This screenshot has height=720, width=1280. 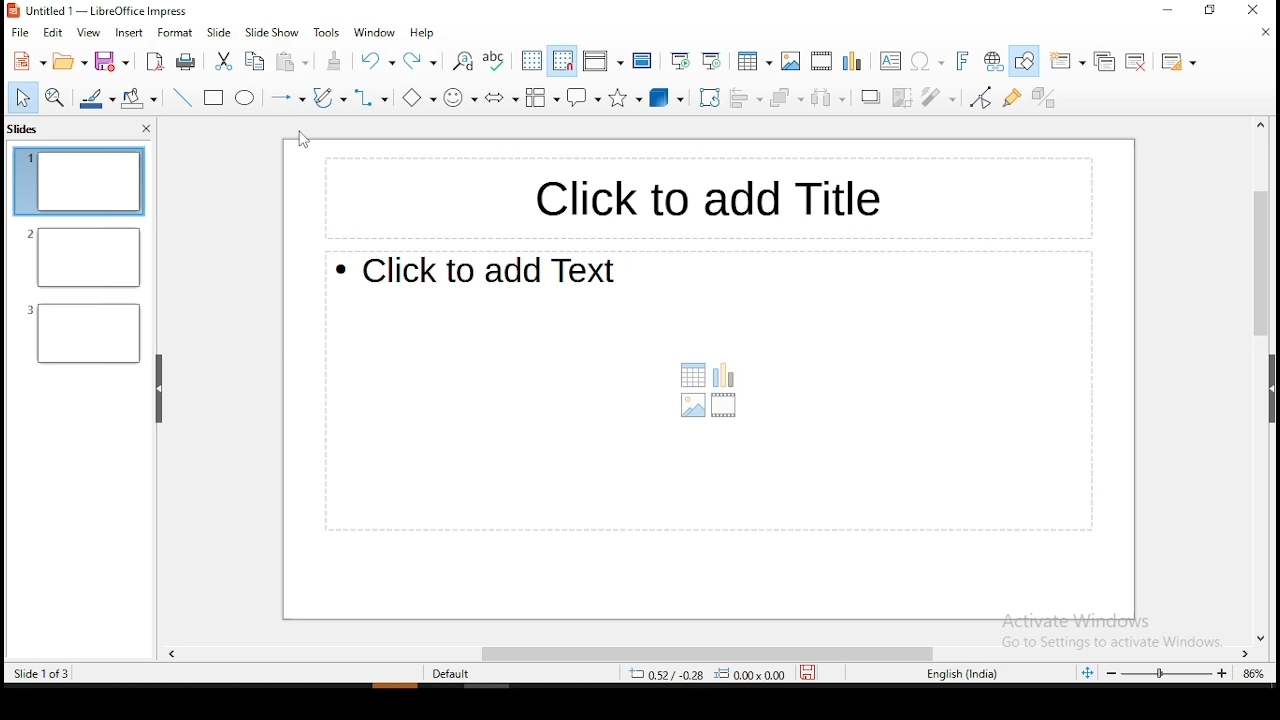 I want to click on filter, so click(x=940, y=92).